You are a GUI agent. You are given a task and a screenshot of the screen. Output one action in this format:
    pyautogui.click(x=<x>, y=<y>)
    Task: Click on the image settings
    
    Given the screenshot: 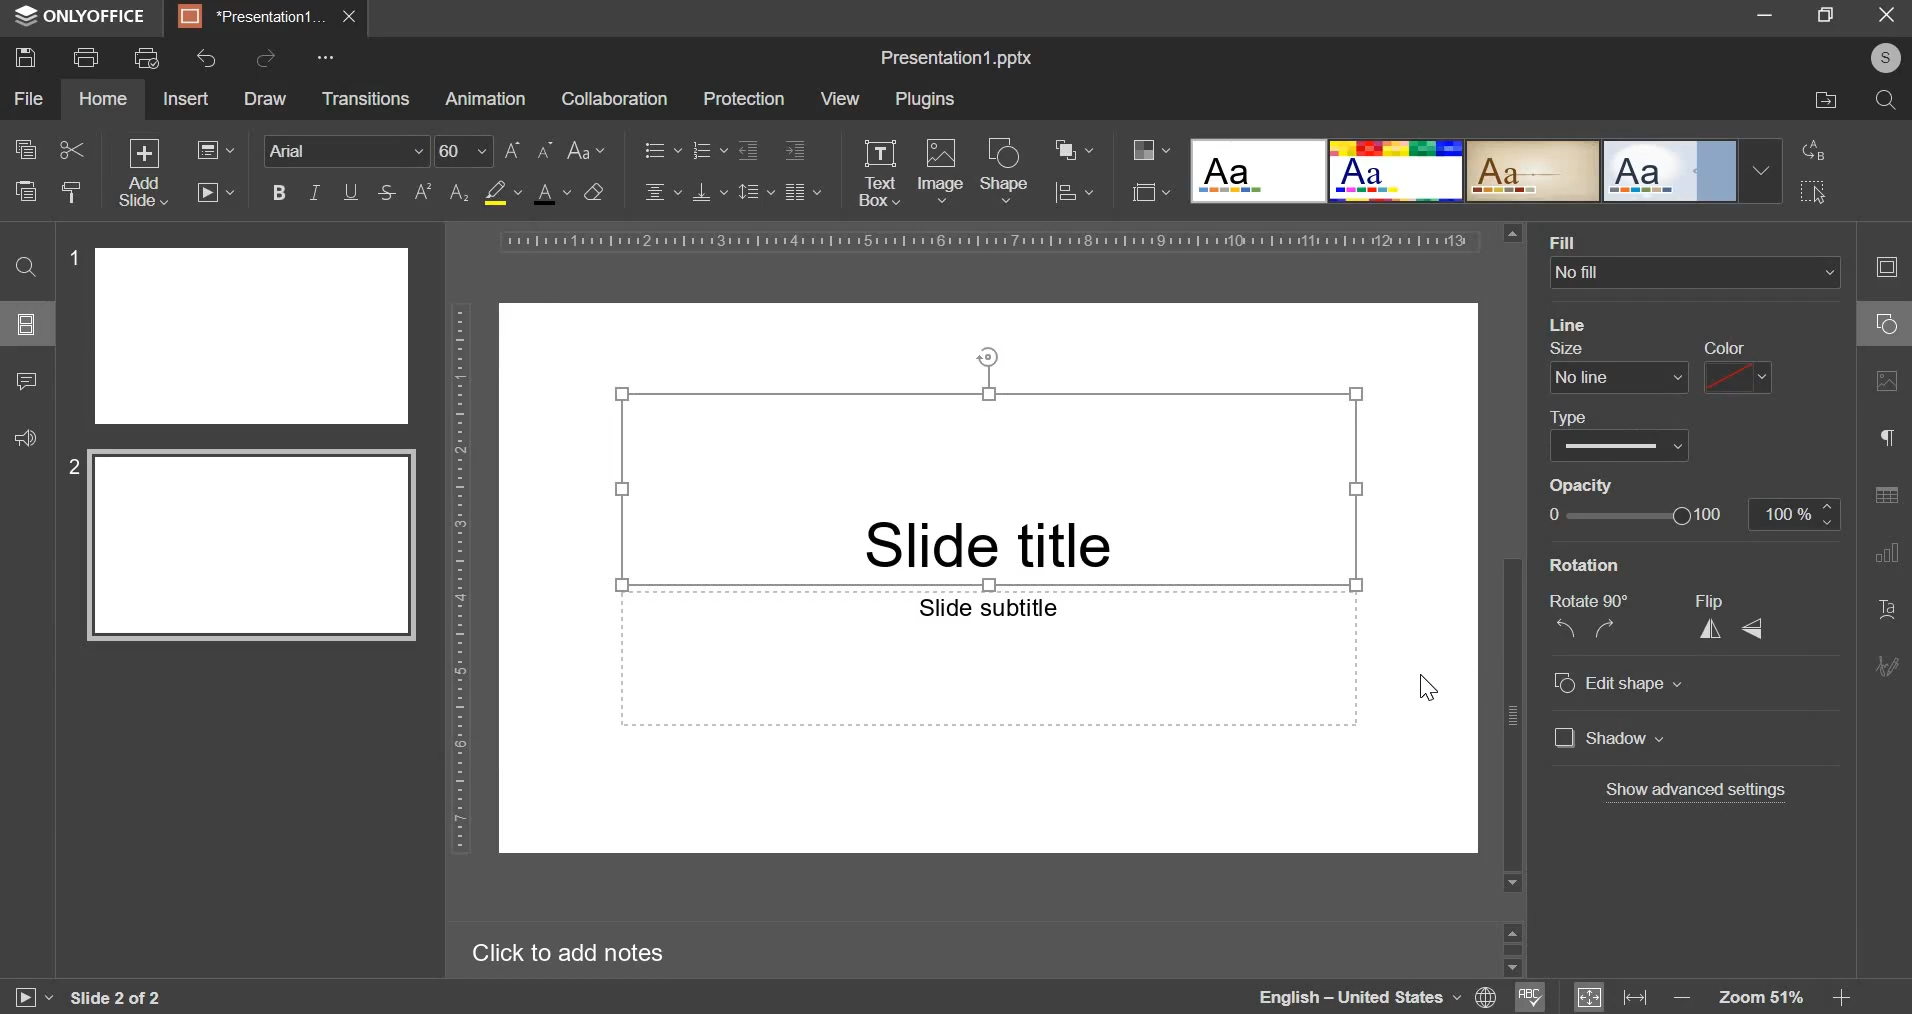 What is the action you would take?
    pyautogui.click(x=1891, y=382)
    